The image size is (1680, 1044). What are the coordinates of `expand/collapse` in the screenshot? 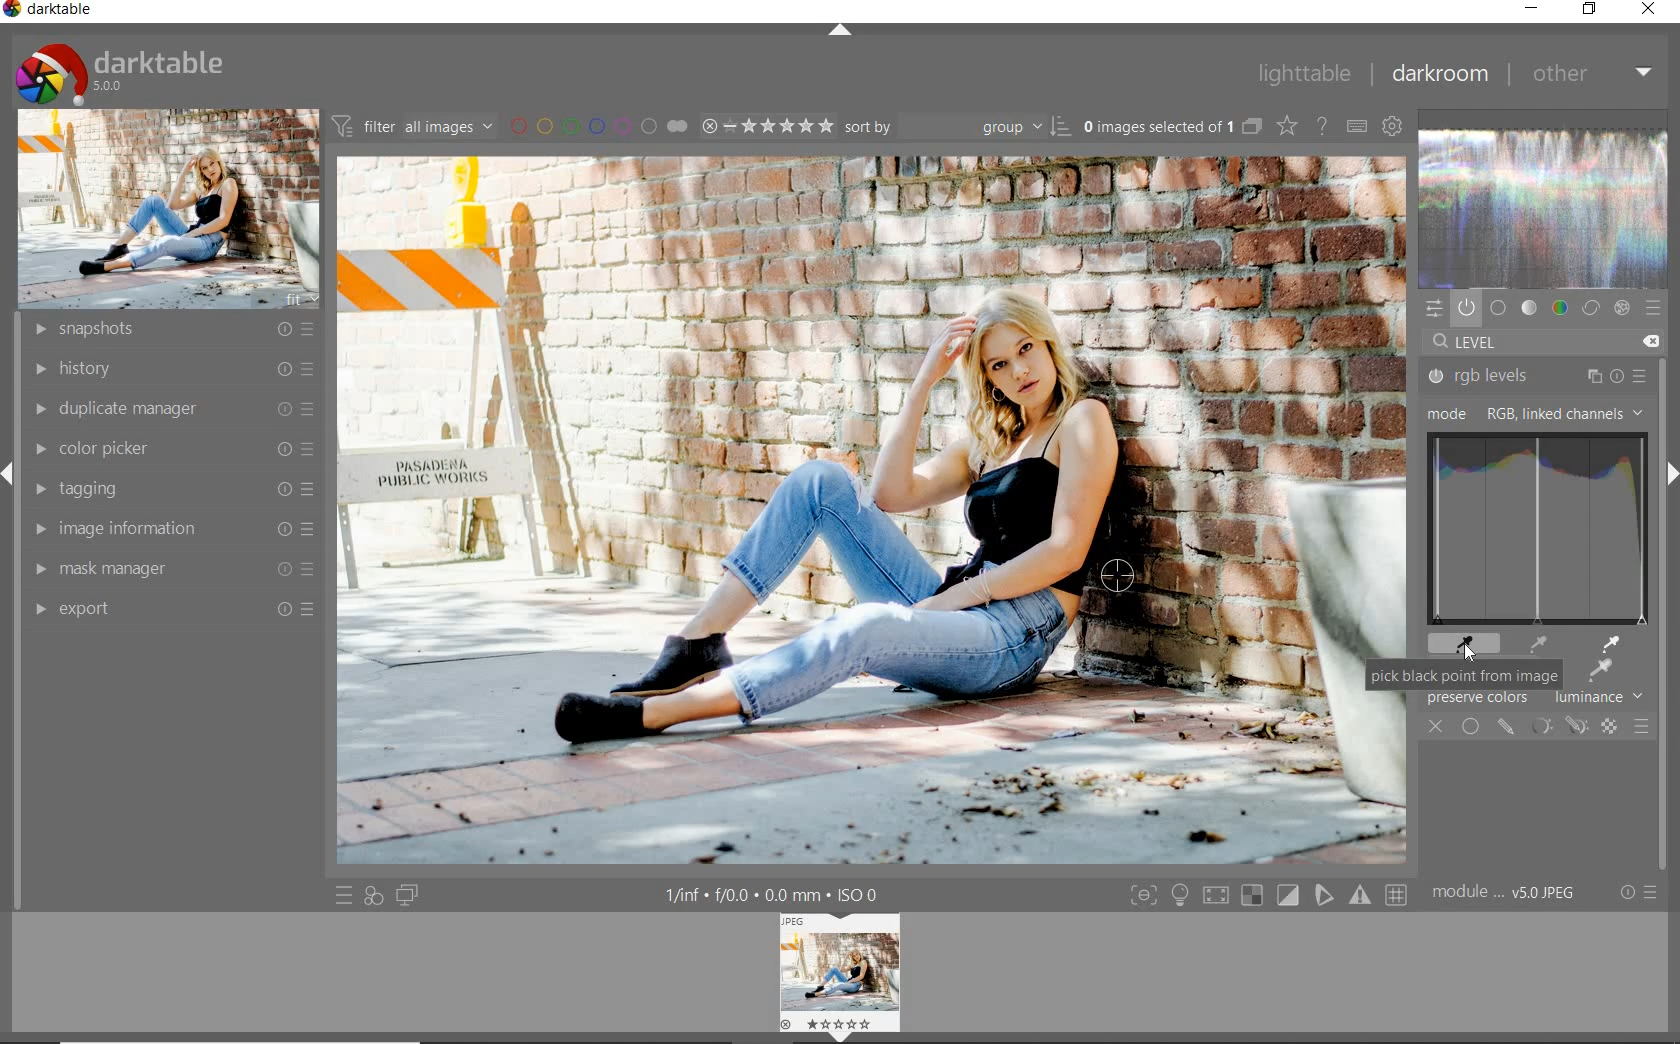 It's located at (1672, 476).